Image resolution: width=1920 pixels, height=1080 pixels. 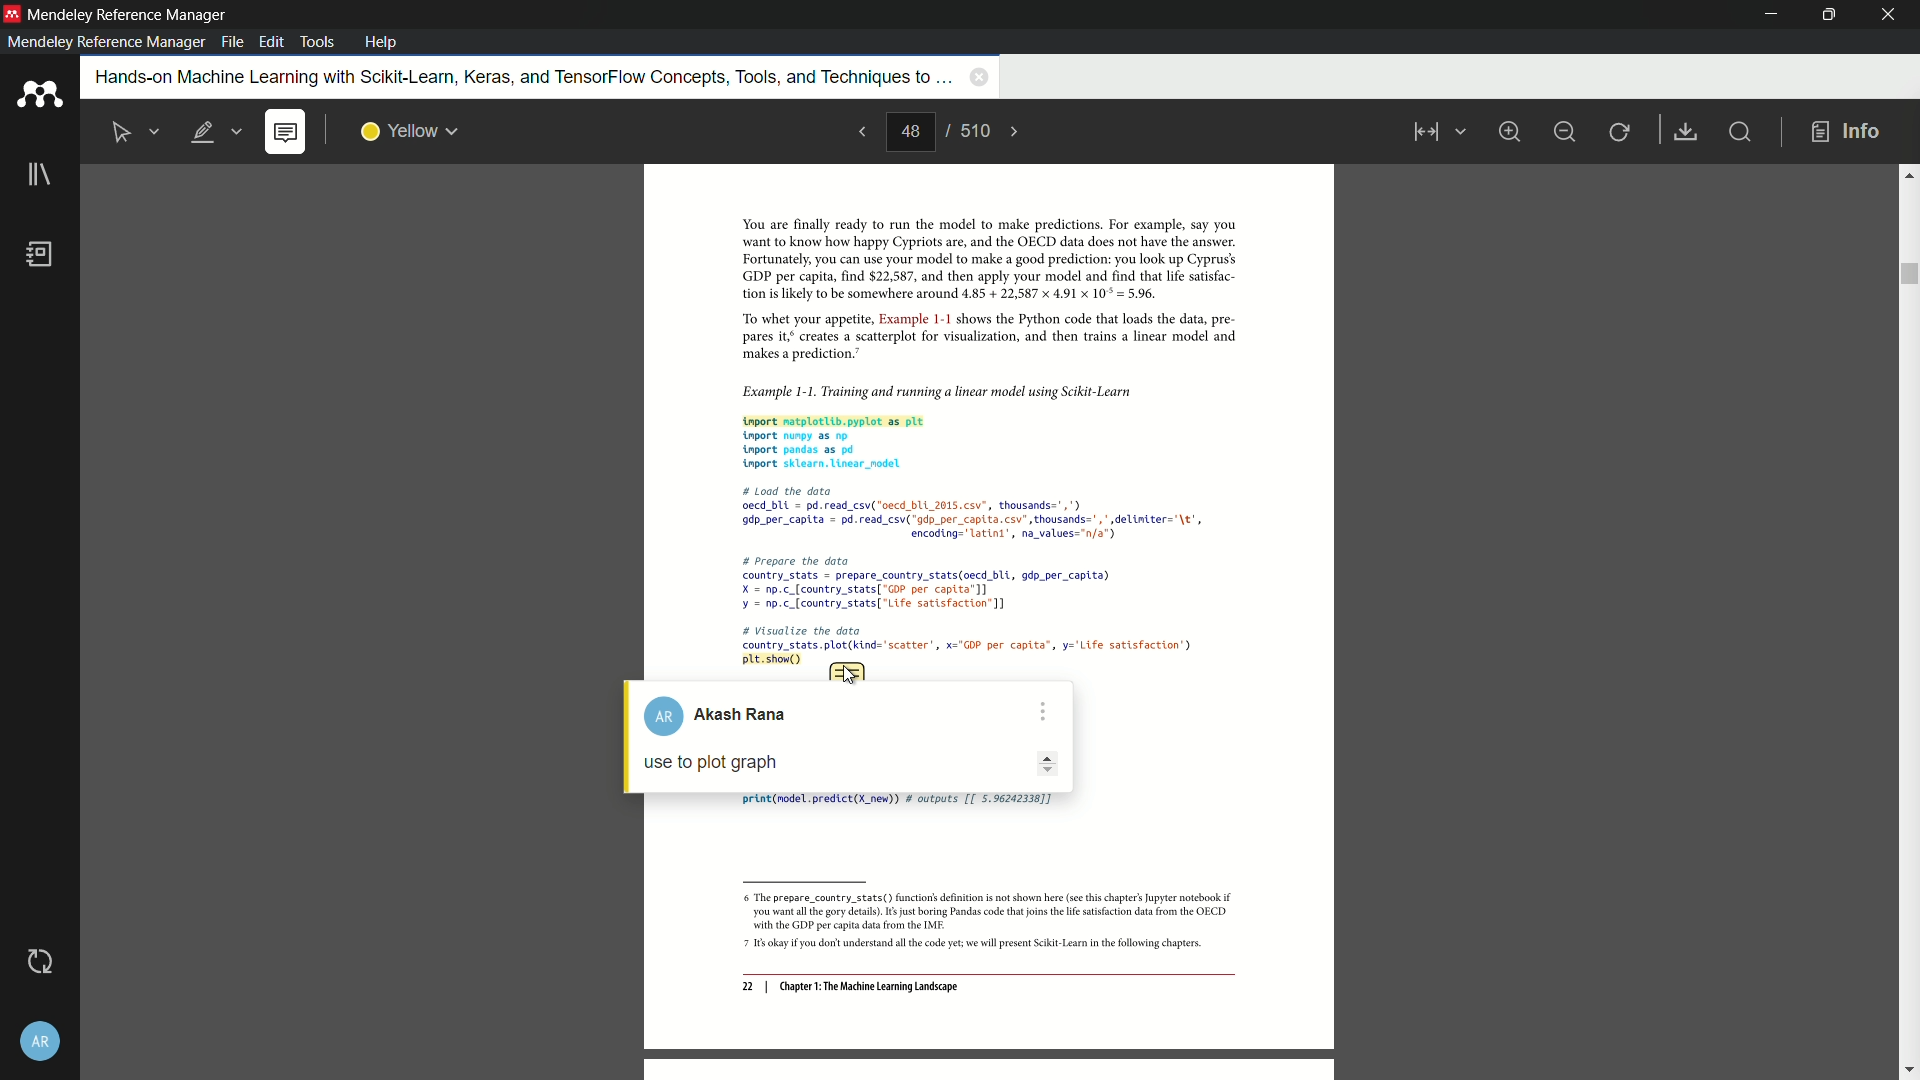 What do you see at coordinates (1621, 133) in the screenshot?
I see `rotate` at bounding box center [1621, 133].